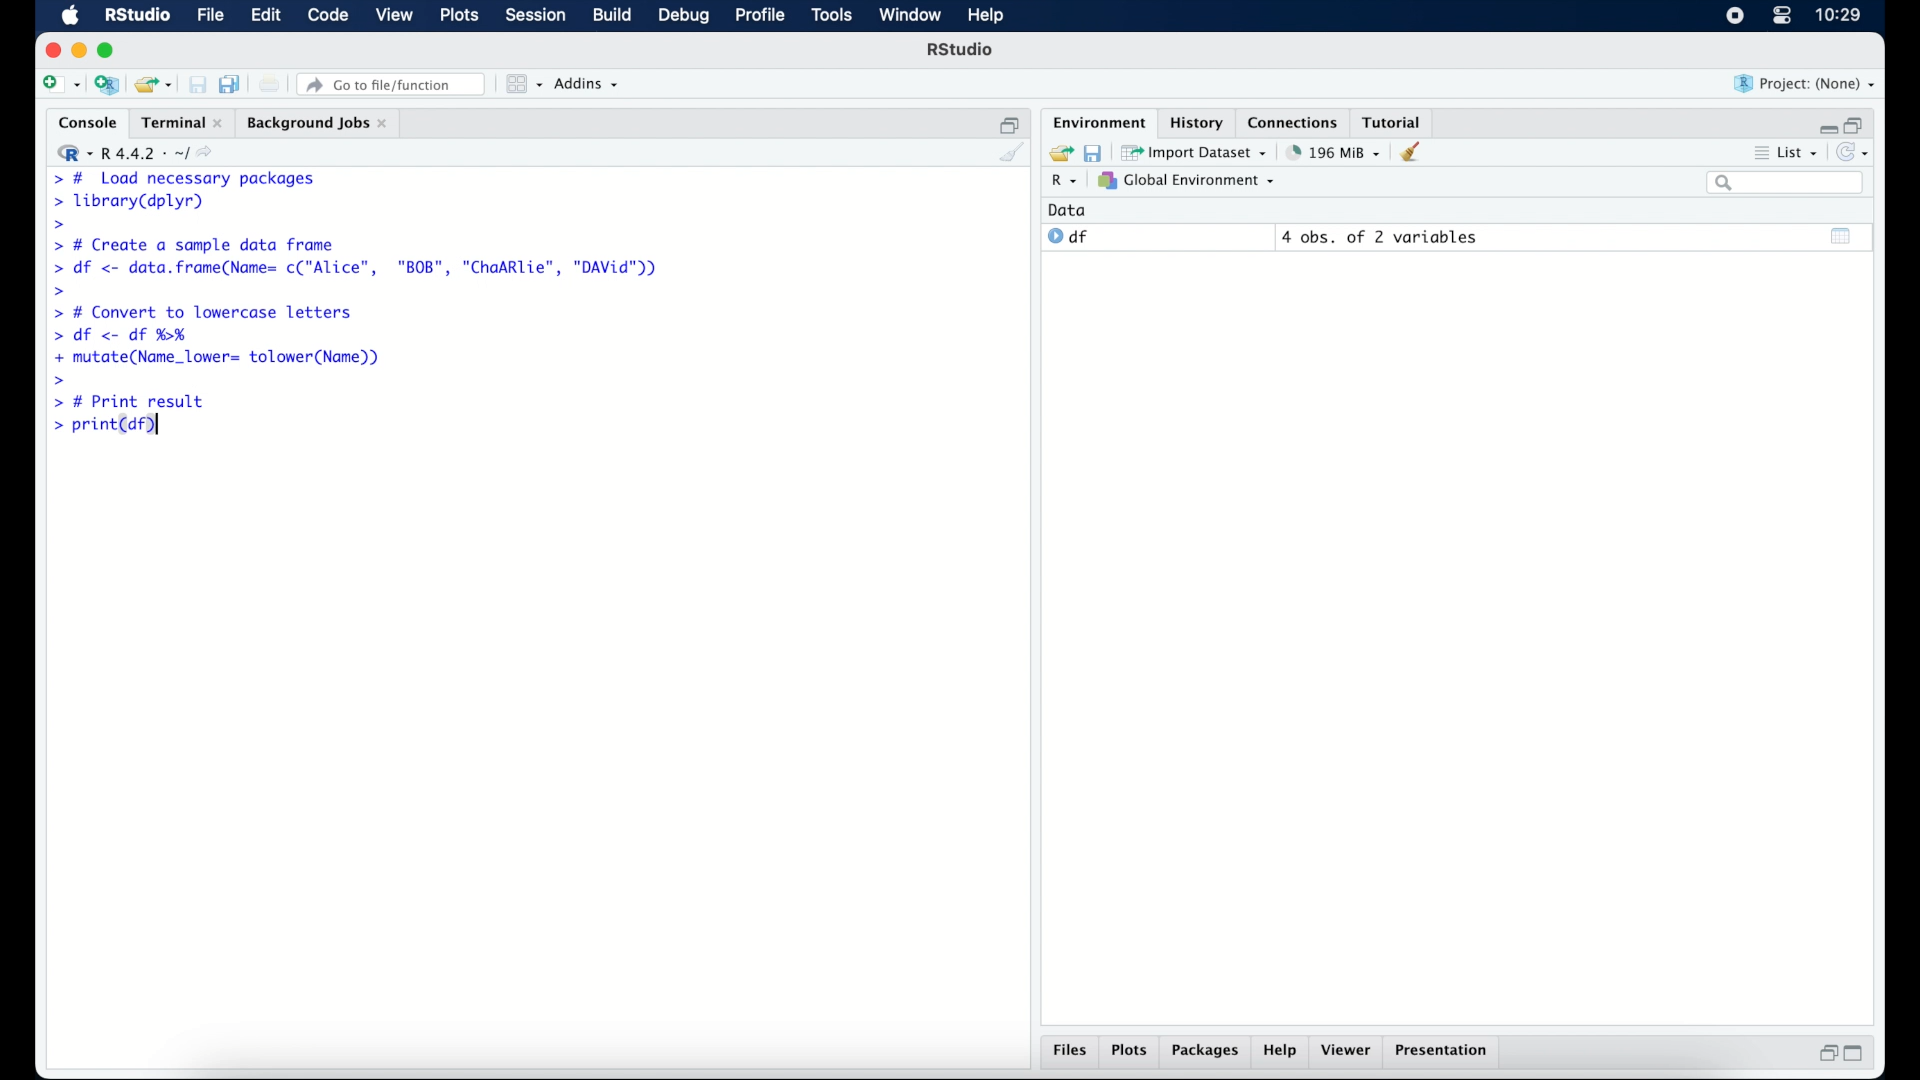  What do you see at coordinates (1068, 237) in the screenshot?
I see `df` at bounding box center [1068, 237].